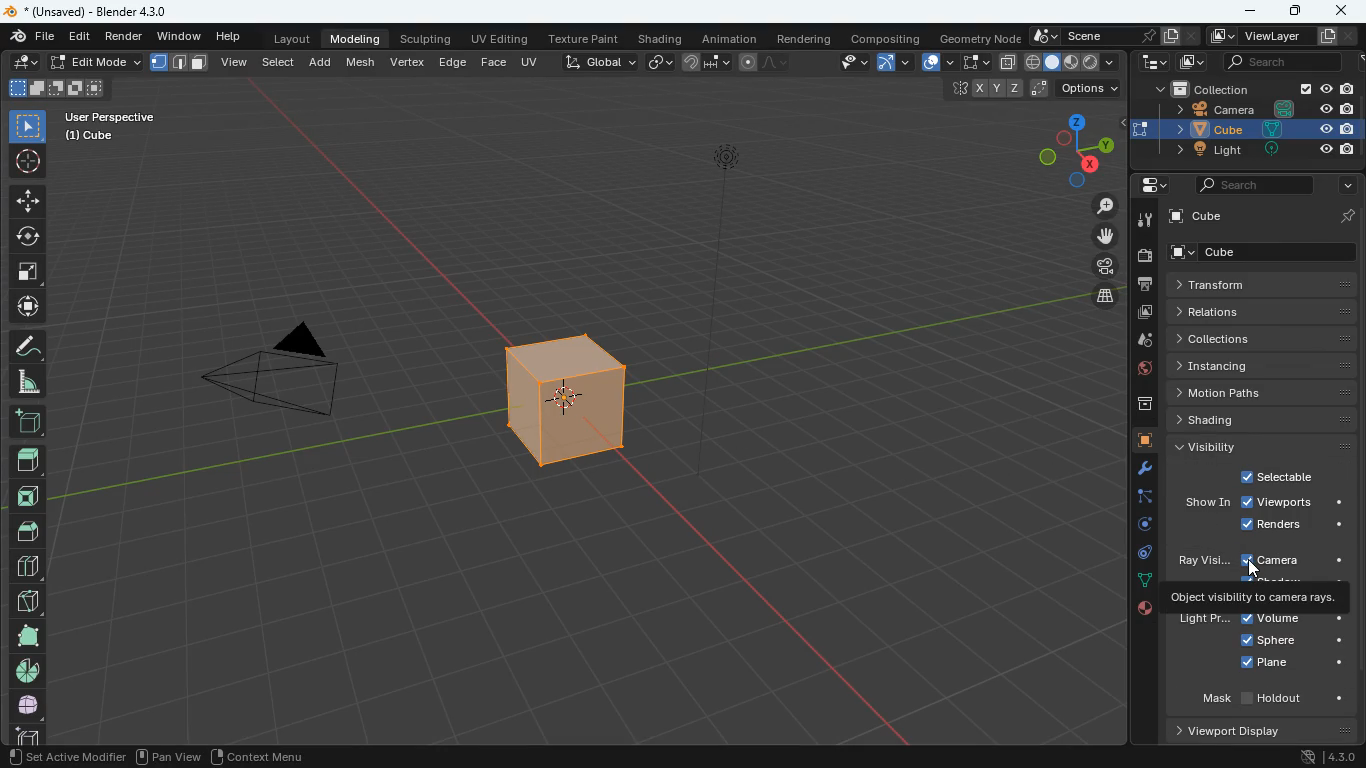 The image size is (1366, 768). Describe the element at coordinates (601, 63) in the screenshot. I see `global` at that location.